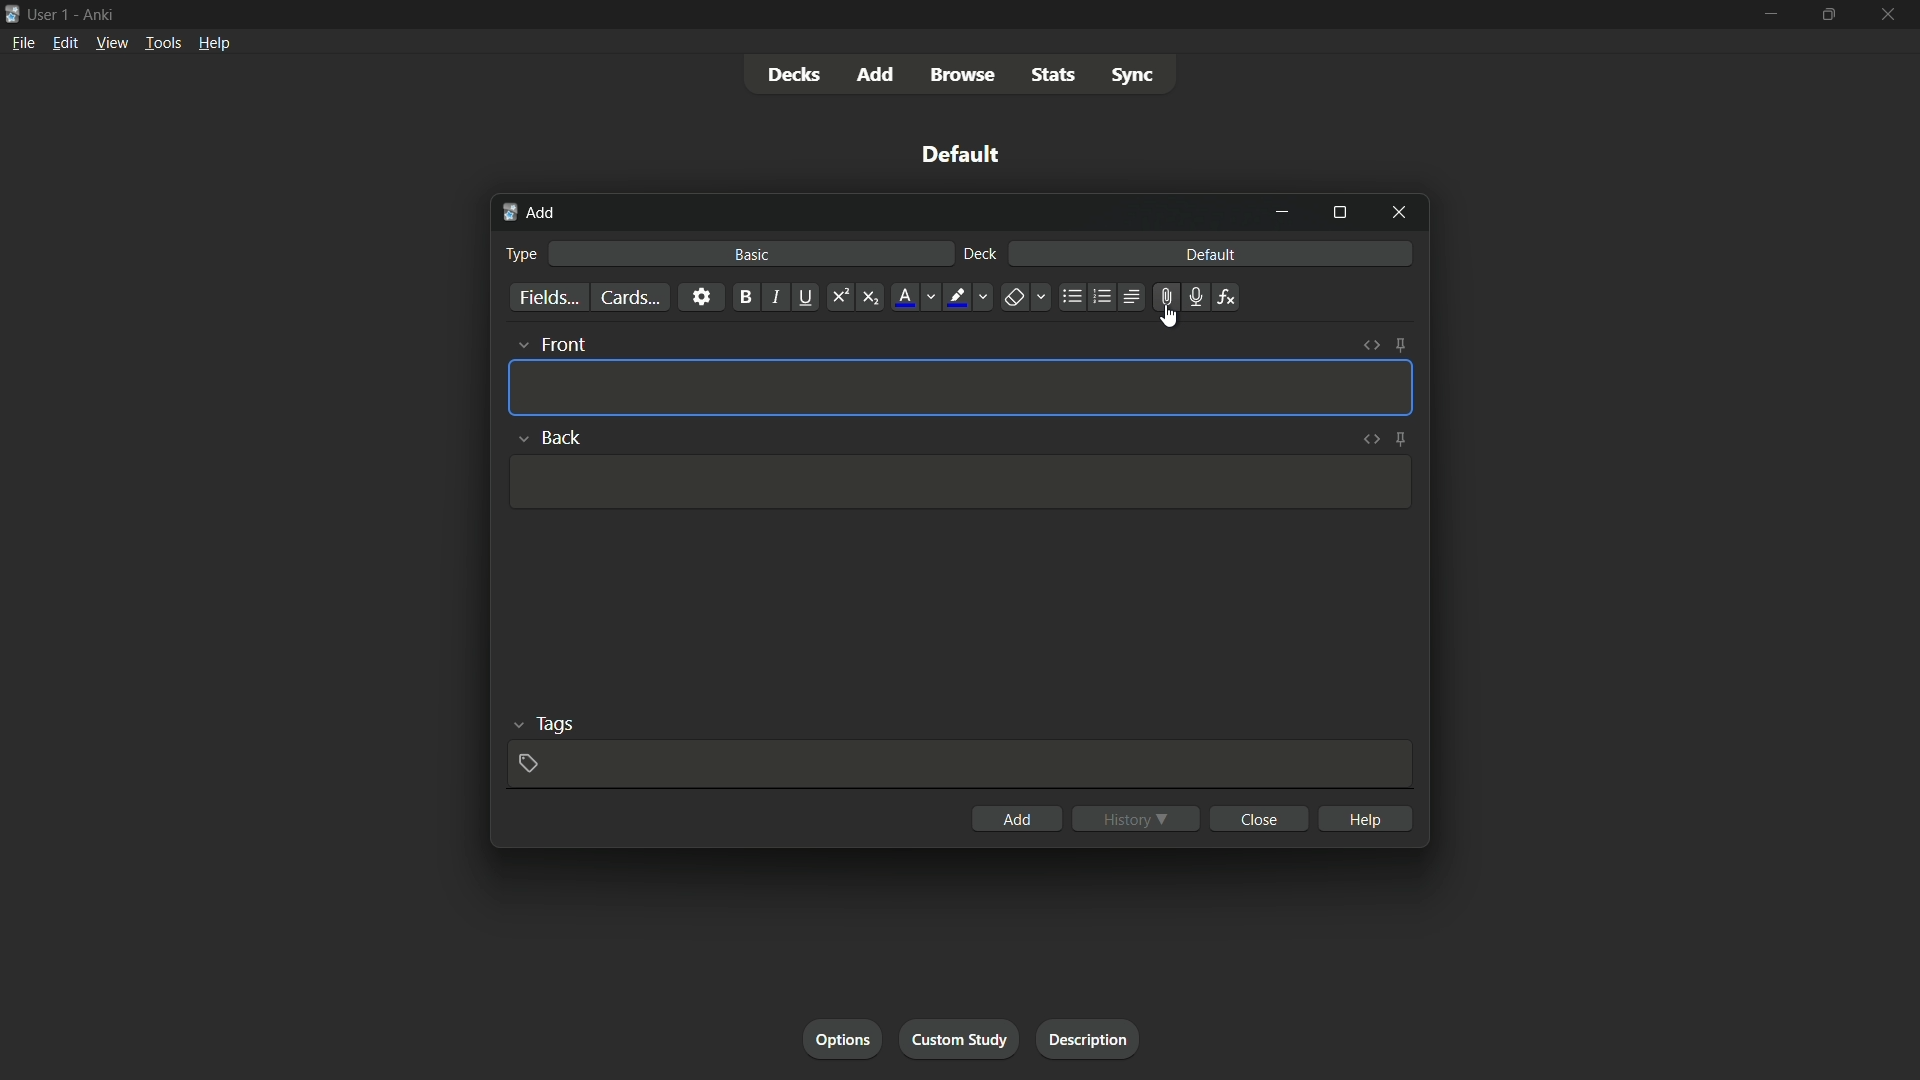 The image size is (1920, 1080). What do you see at coordinates (872, 297) in the screenshot?
I see `subscript` at bounding box center [872, 297].